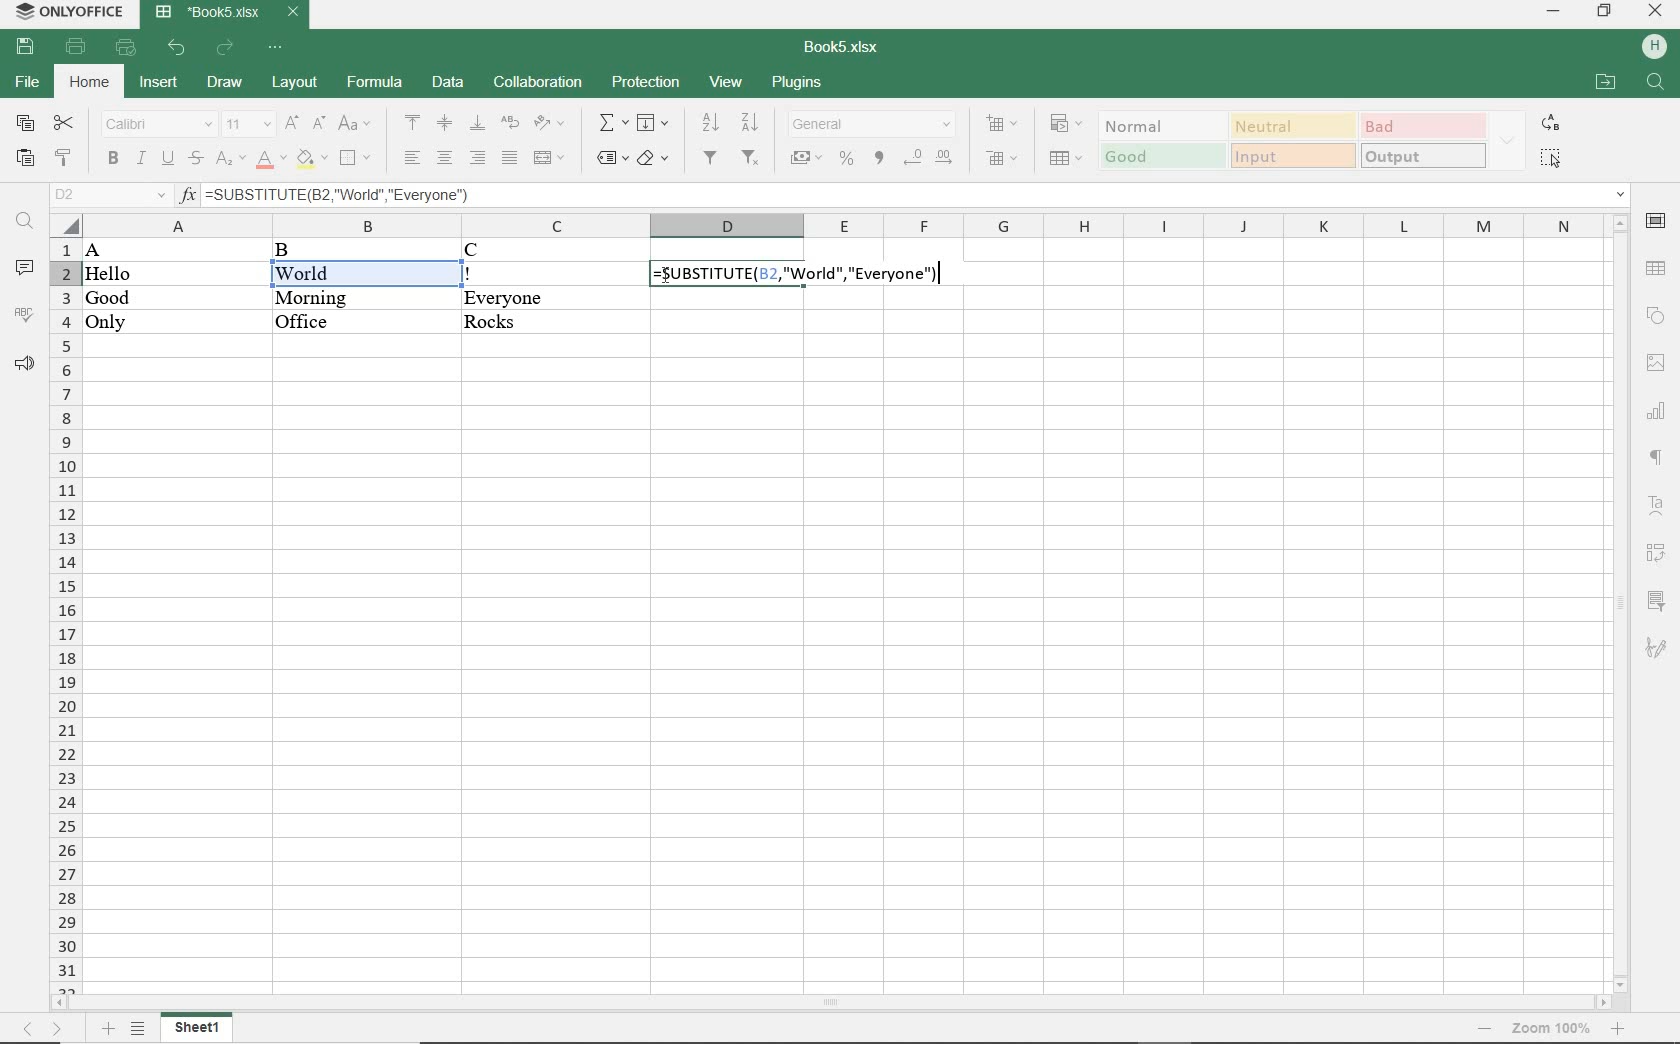  Describe the element at coordinates (224, 50) in the screenshot. I see `redo` at that location.